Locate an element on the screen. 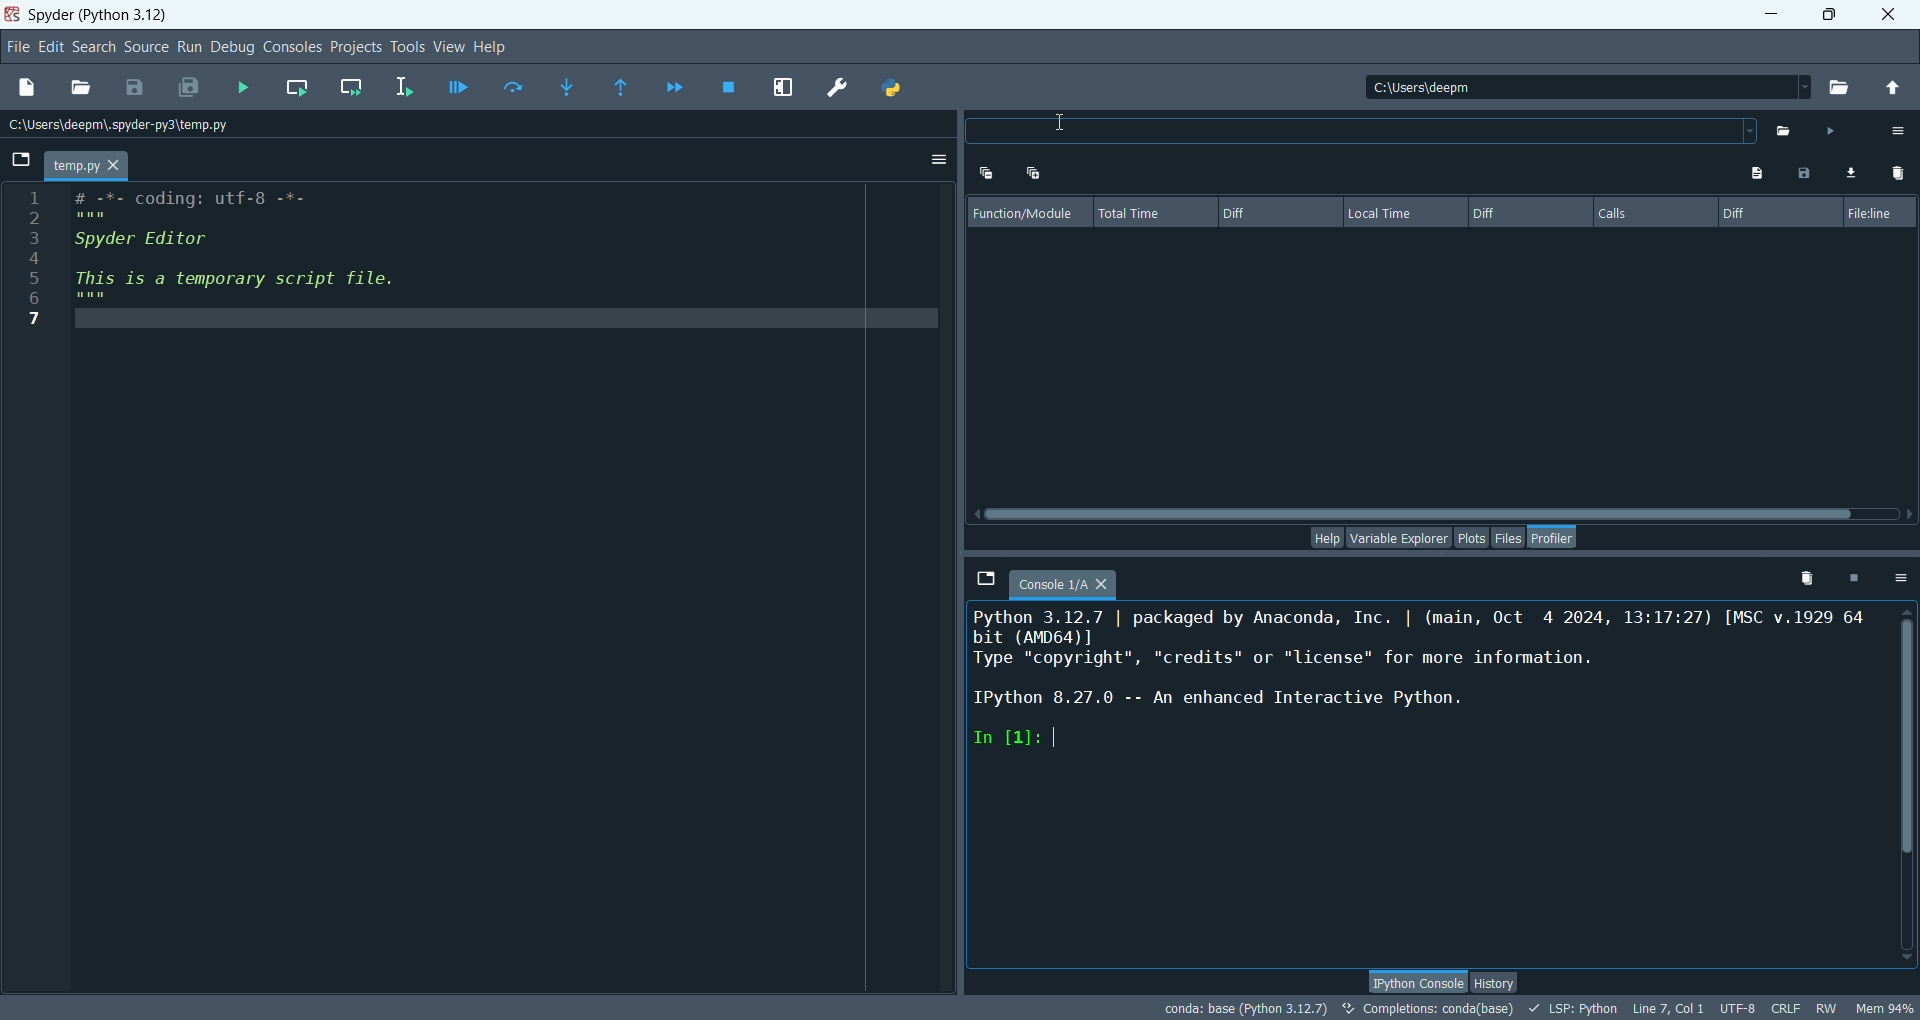  run current cell is located at coordinates (297, 87).